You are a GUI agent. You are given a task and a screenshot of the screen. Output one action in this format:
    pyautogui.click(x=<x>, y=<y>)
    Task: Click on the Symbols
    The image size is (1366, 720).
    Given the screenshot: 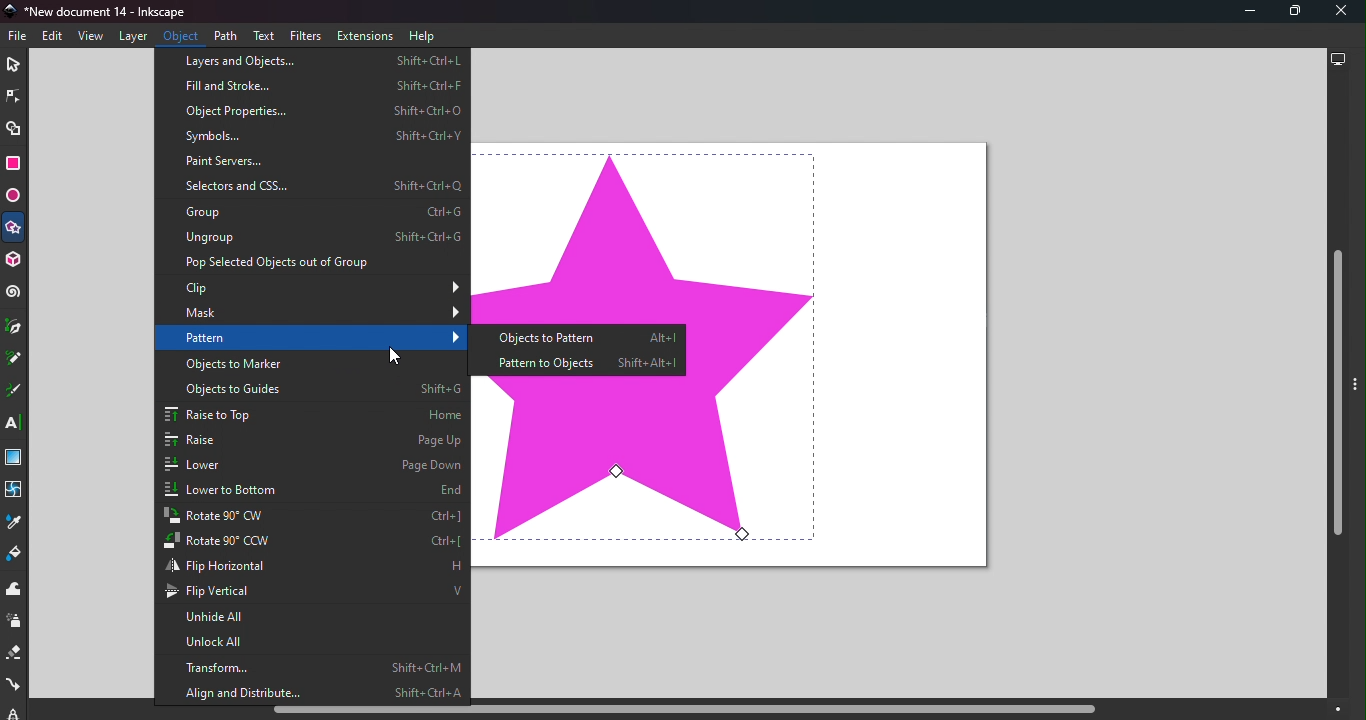 What is the action you would take?
    pyautogui.click(x=319, y=135)
    